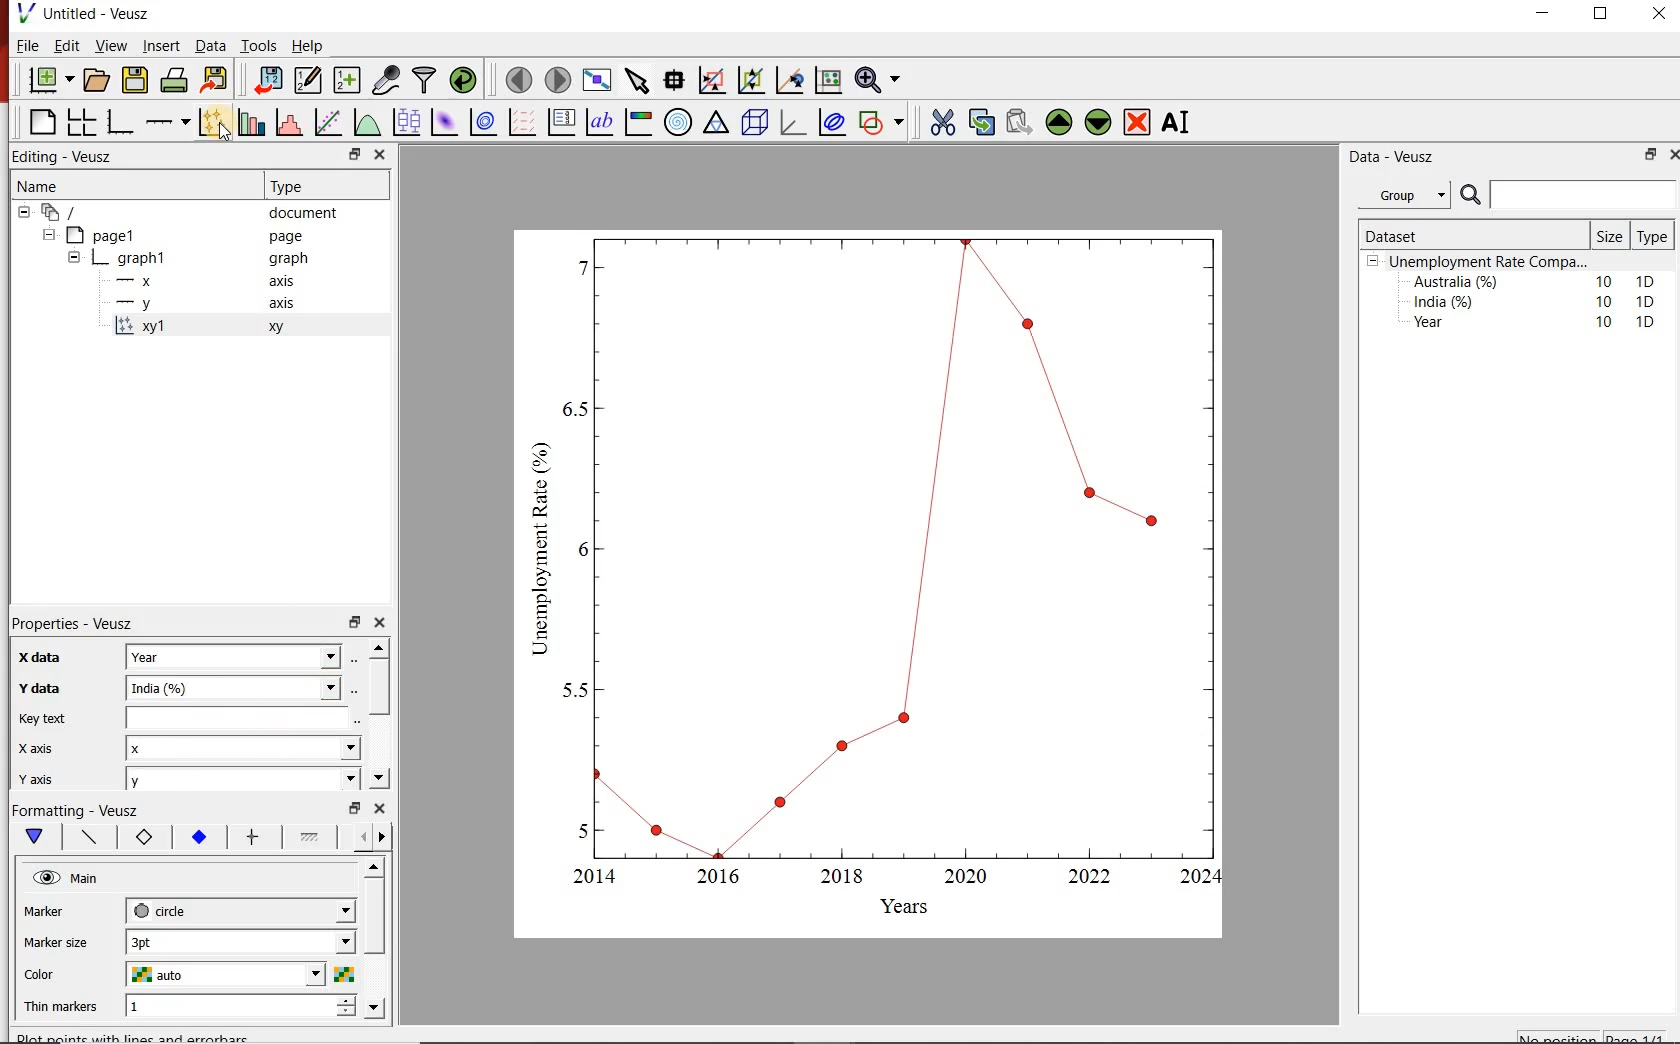  Describe the element at coordinates (1180, 122) in the screenshot. I see `rename the widgets` at that location.